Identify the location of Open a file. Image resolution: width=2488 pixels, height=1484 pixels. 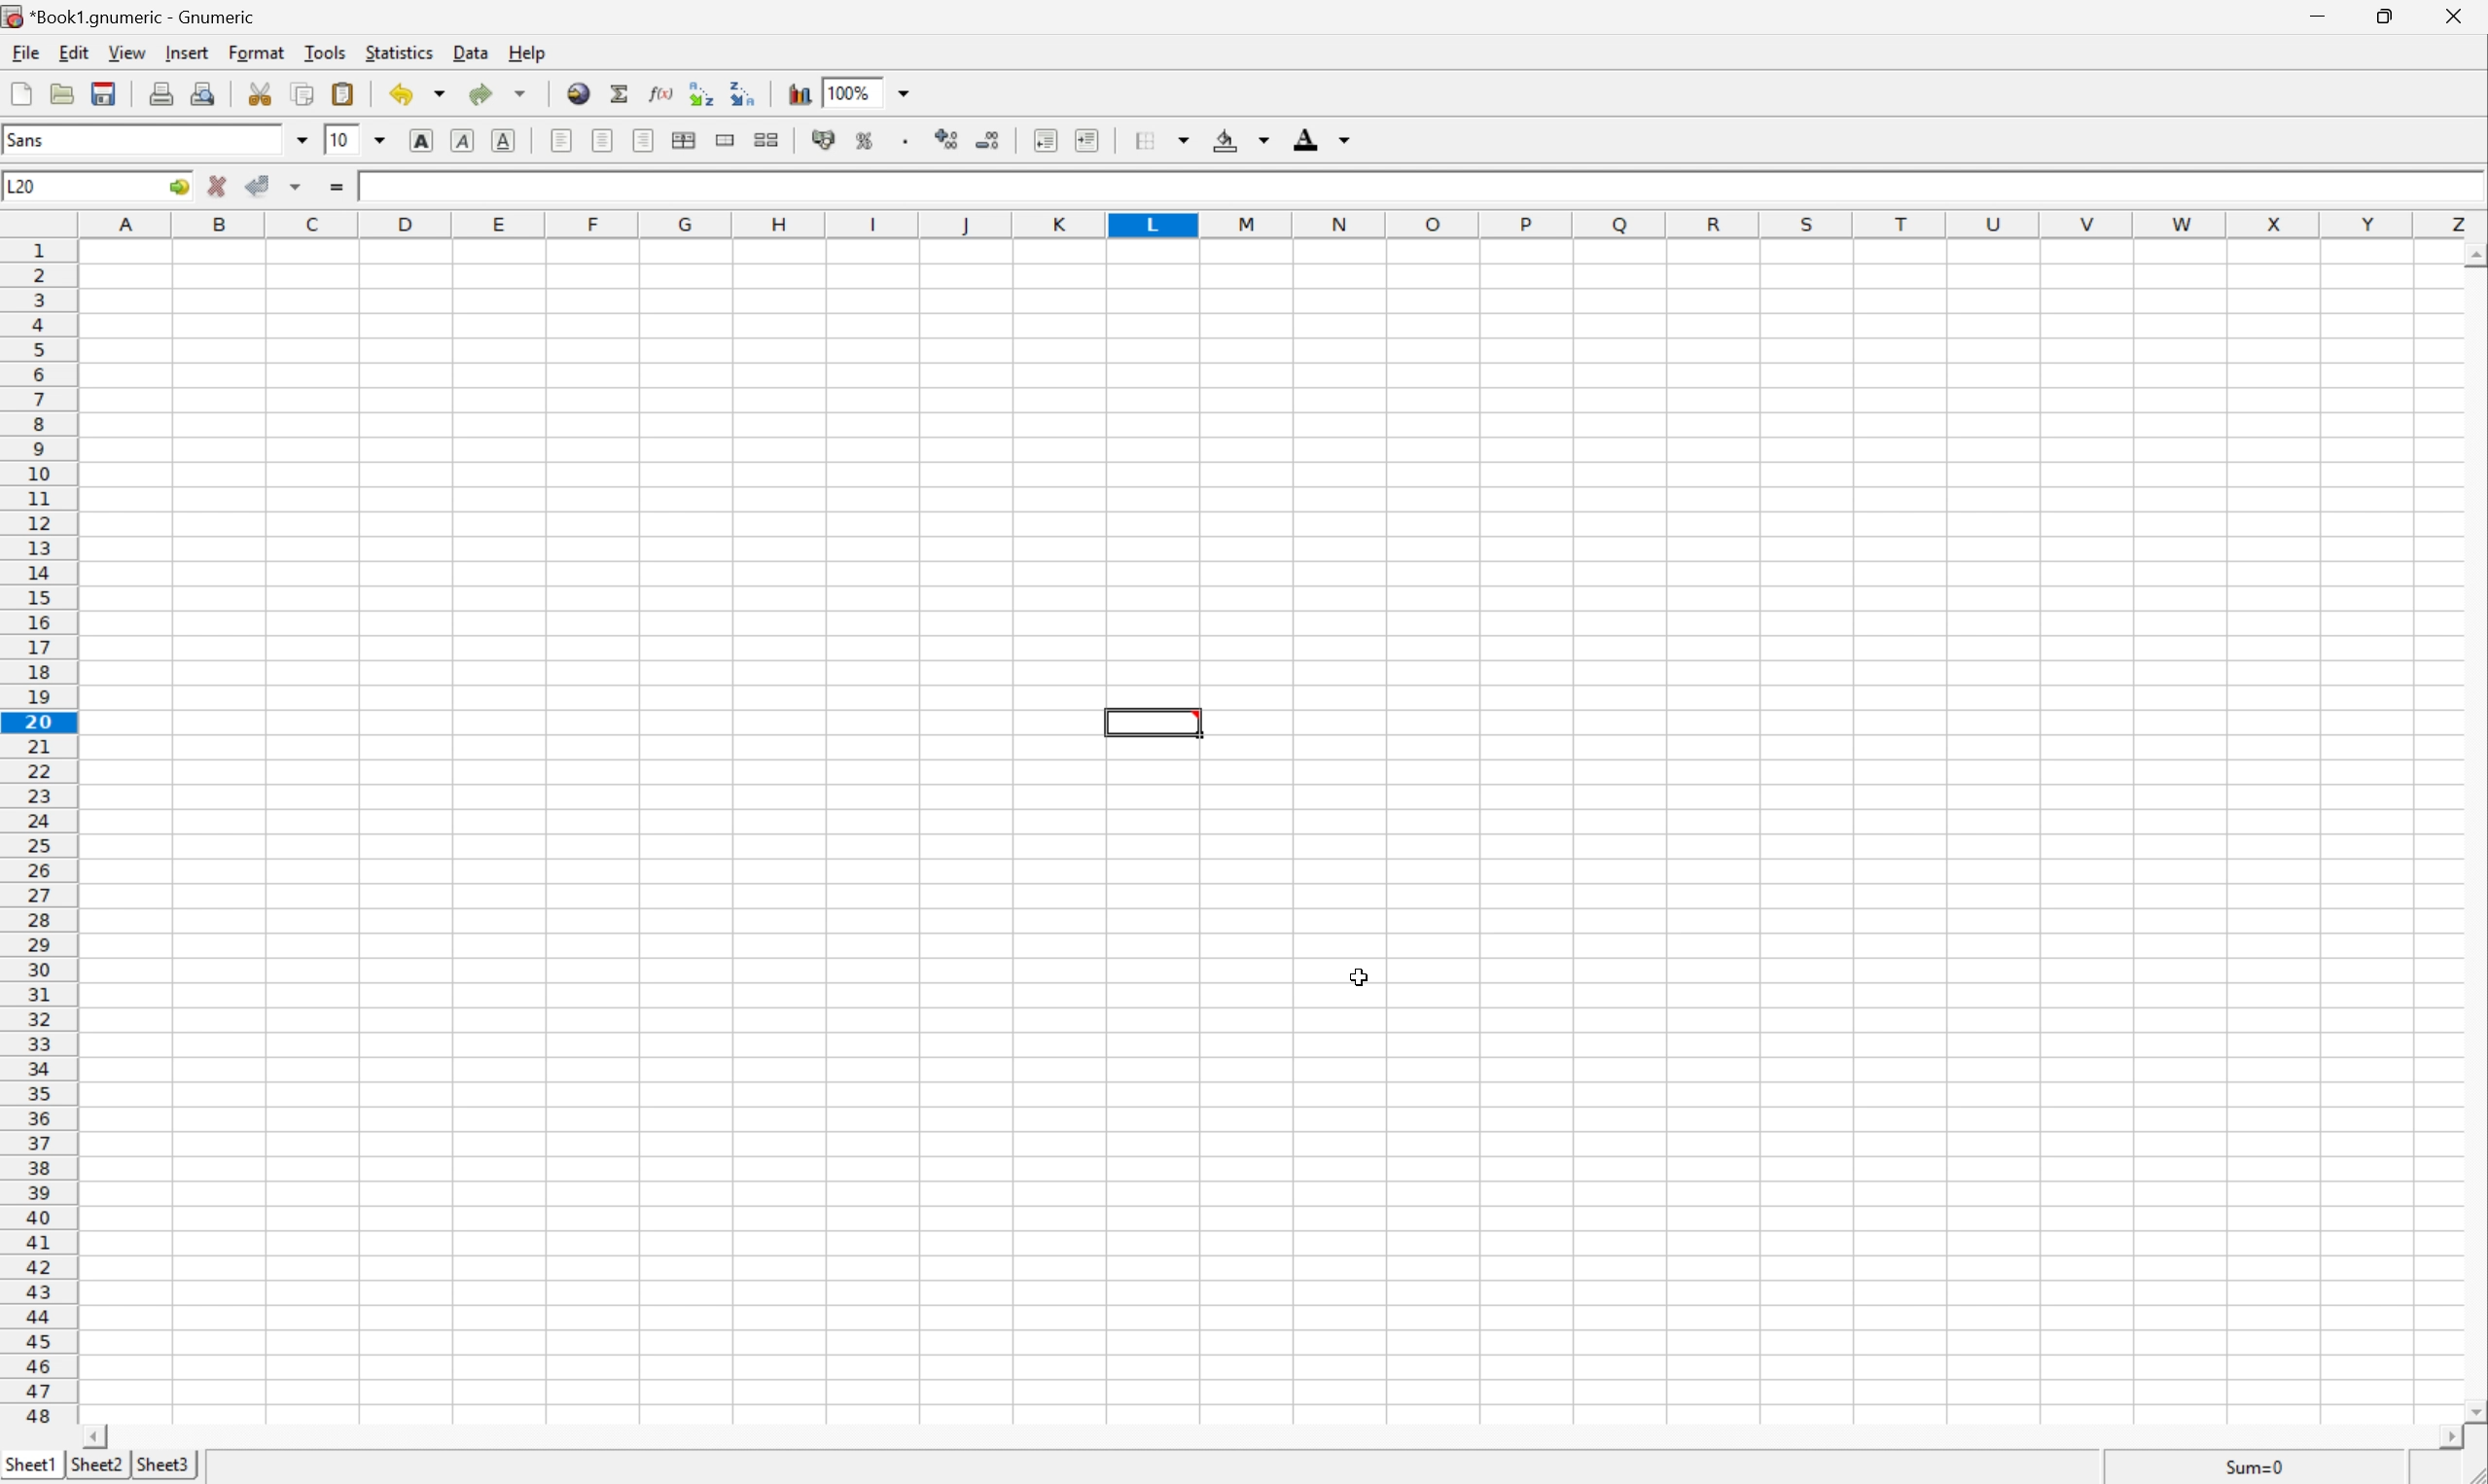
(62, 93).